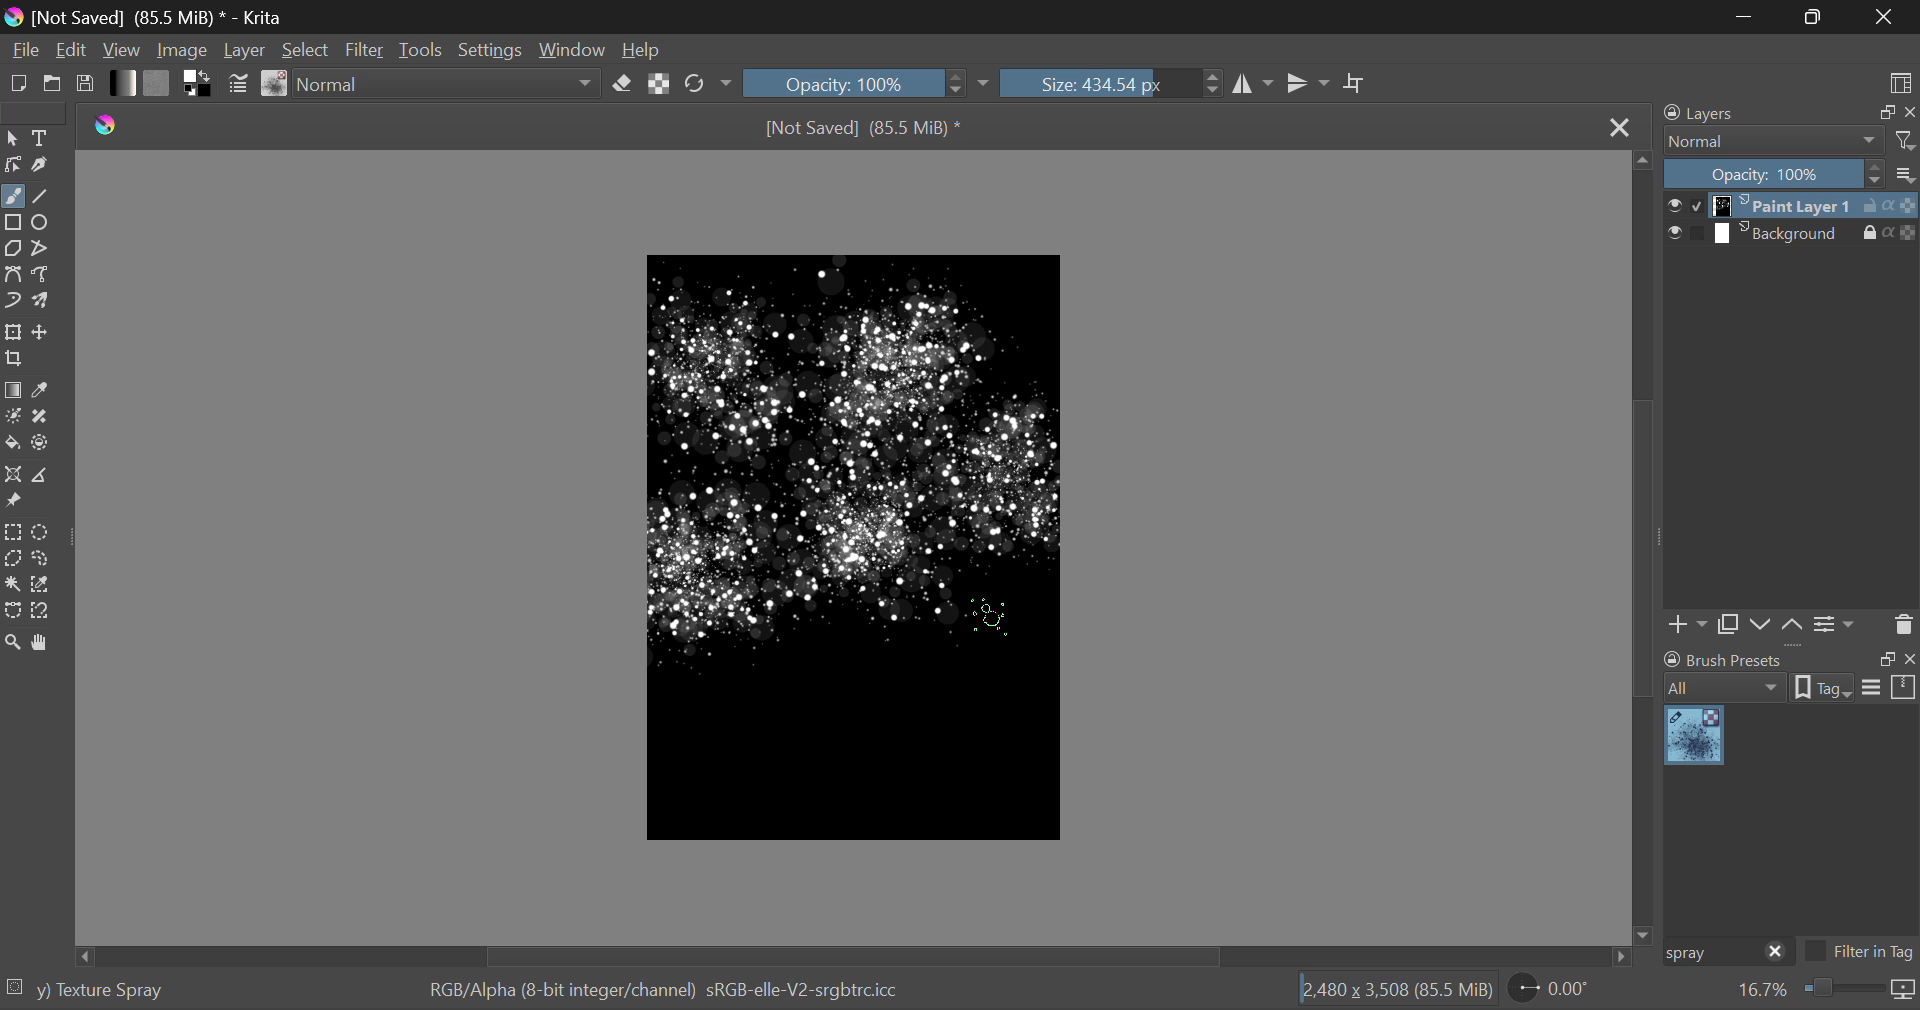 This screenshot has width=1920, height=1010. What do you see at coordinates (1619, 129) in the screenshot?
I see `Close` at bounding box center [1619, 129].